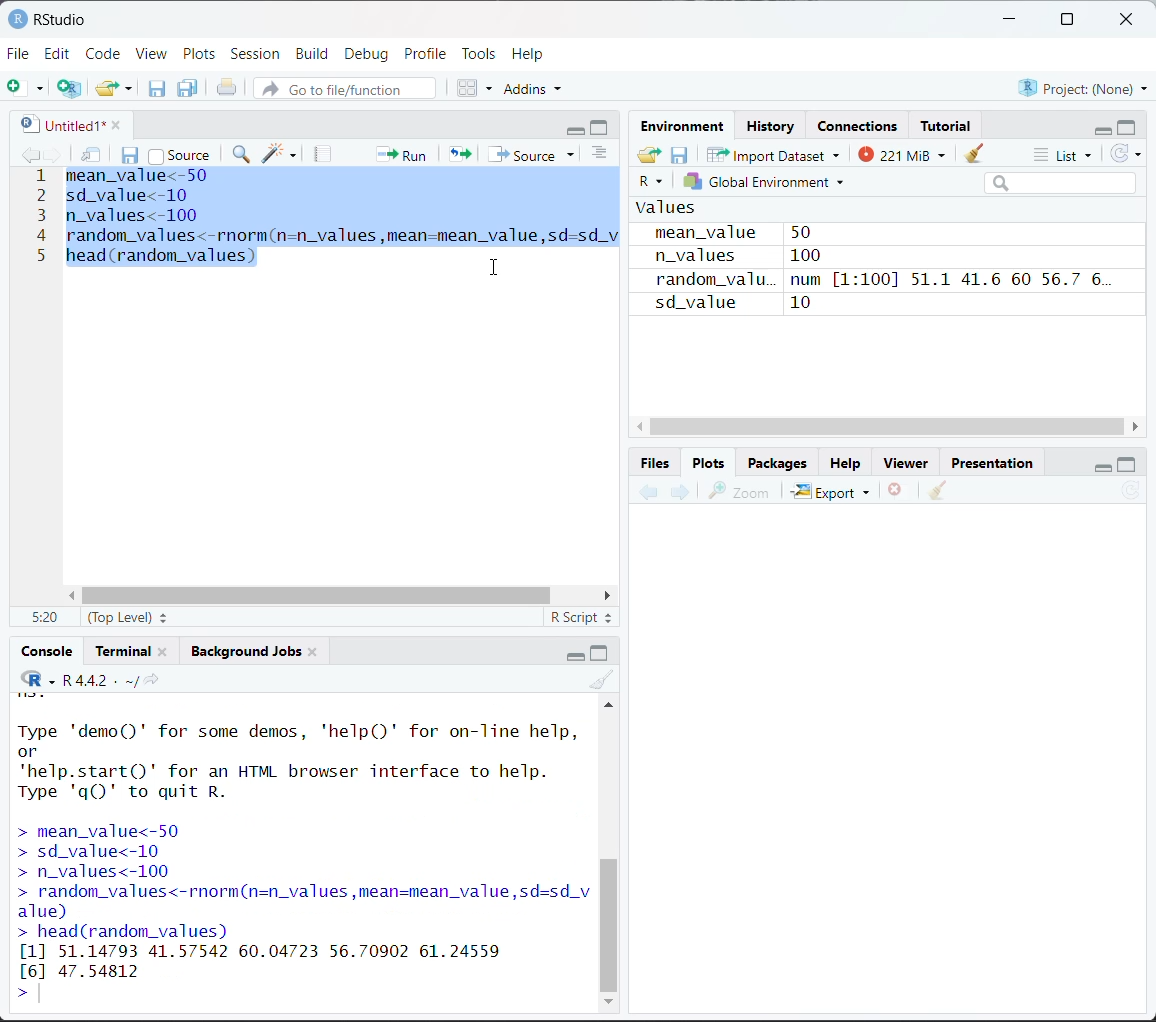 This screenshot has height=1022, width=1156. What do you see at coordinates (649, 493) in the screenshot?
I see `previous plot` at bounding box center [649, 493].